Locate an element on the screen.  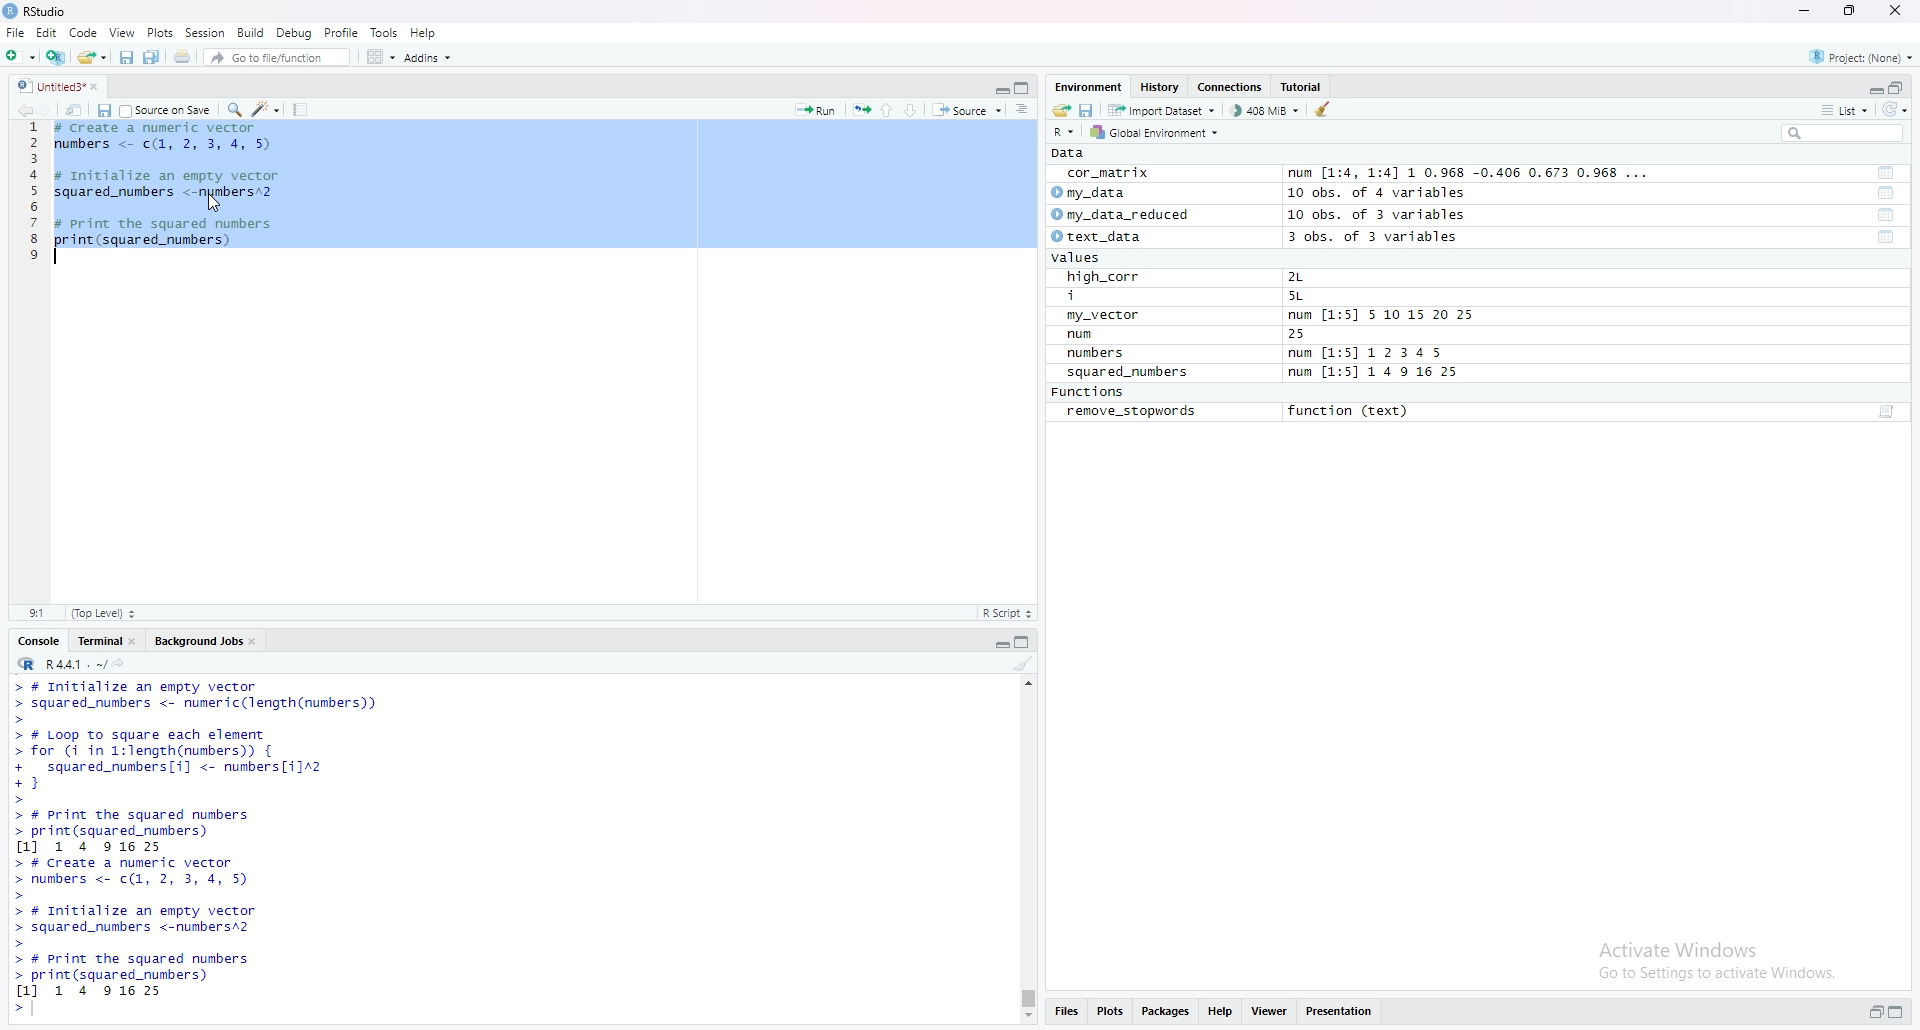
Document outline is located at coordinates (1024, 109).